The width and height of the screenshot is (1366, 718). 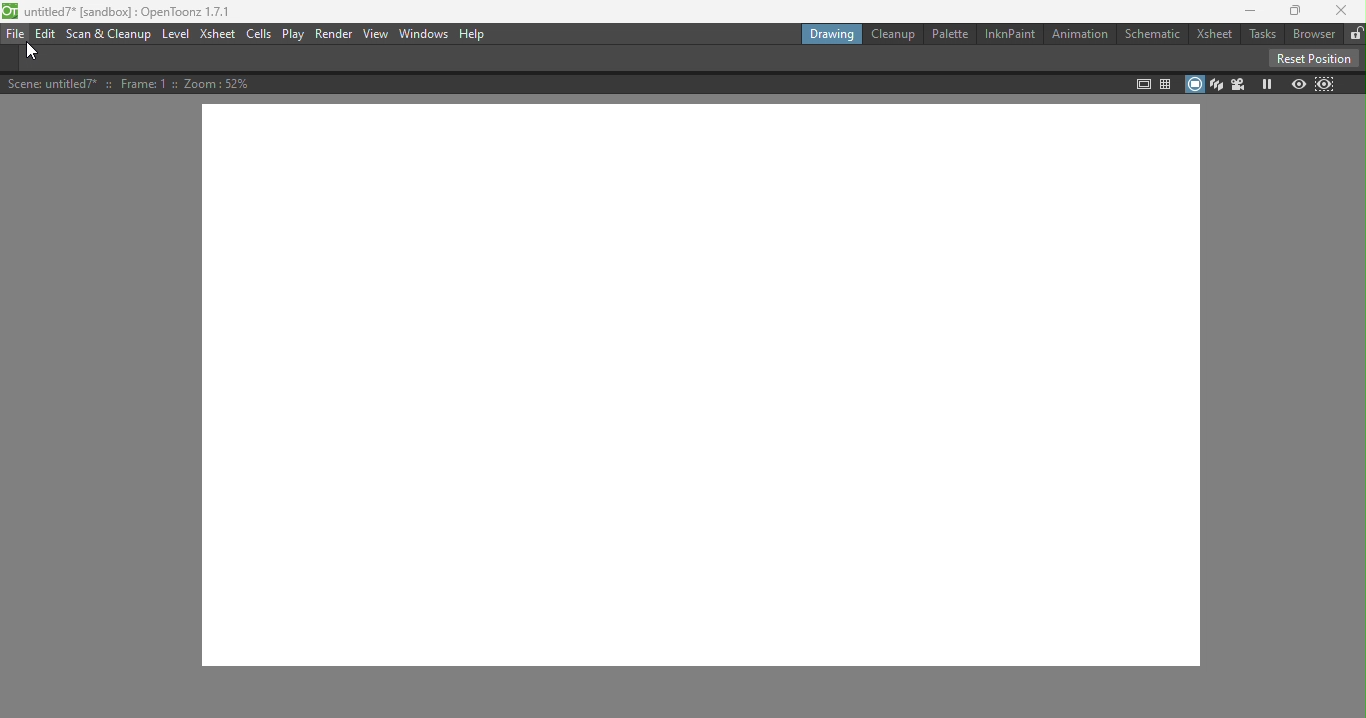 I want to click on Palette, so click(x=950, y=35).